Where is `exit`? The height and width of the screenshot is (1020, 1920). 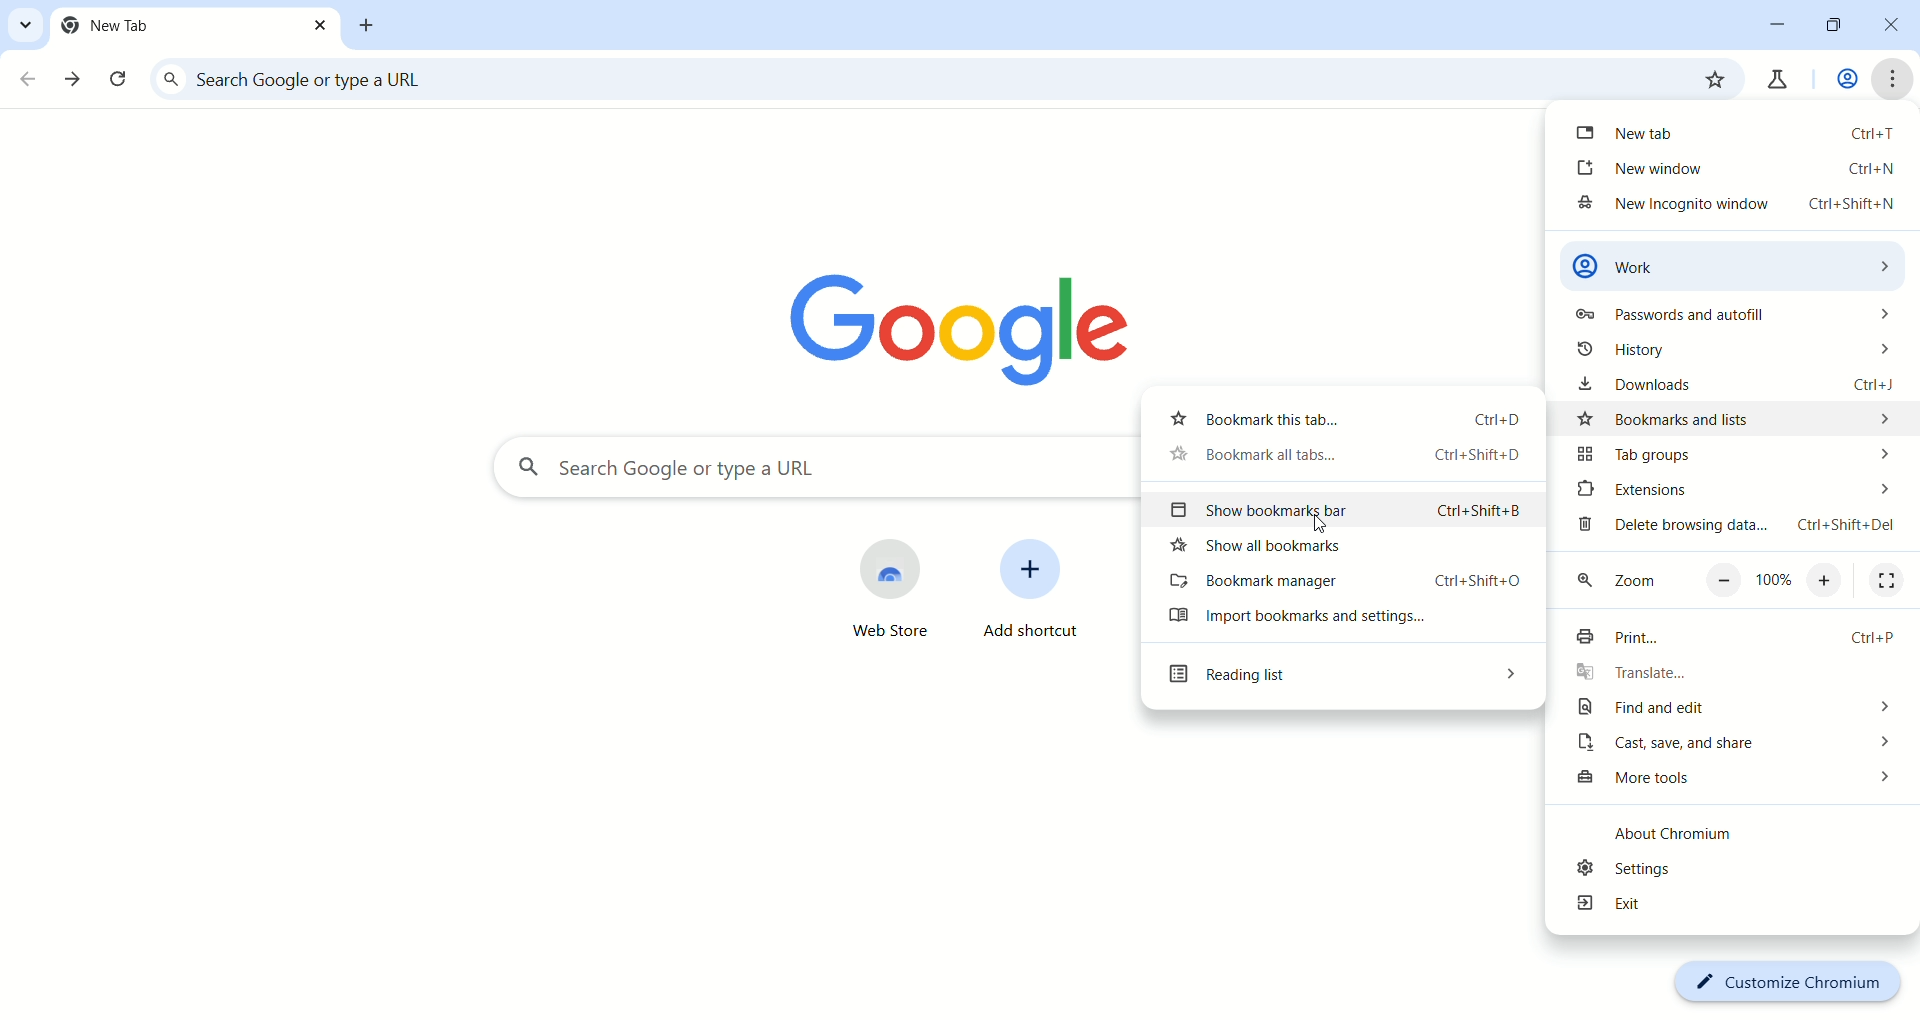
exit is located at coordinates (1732, 907).